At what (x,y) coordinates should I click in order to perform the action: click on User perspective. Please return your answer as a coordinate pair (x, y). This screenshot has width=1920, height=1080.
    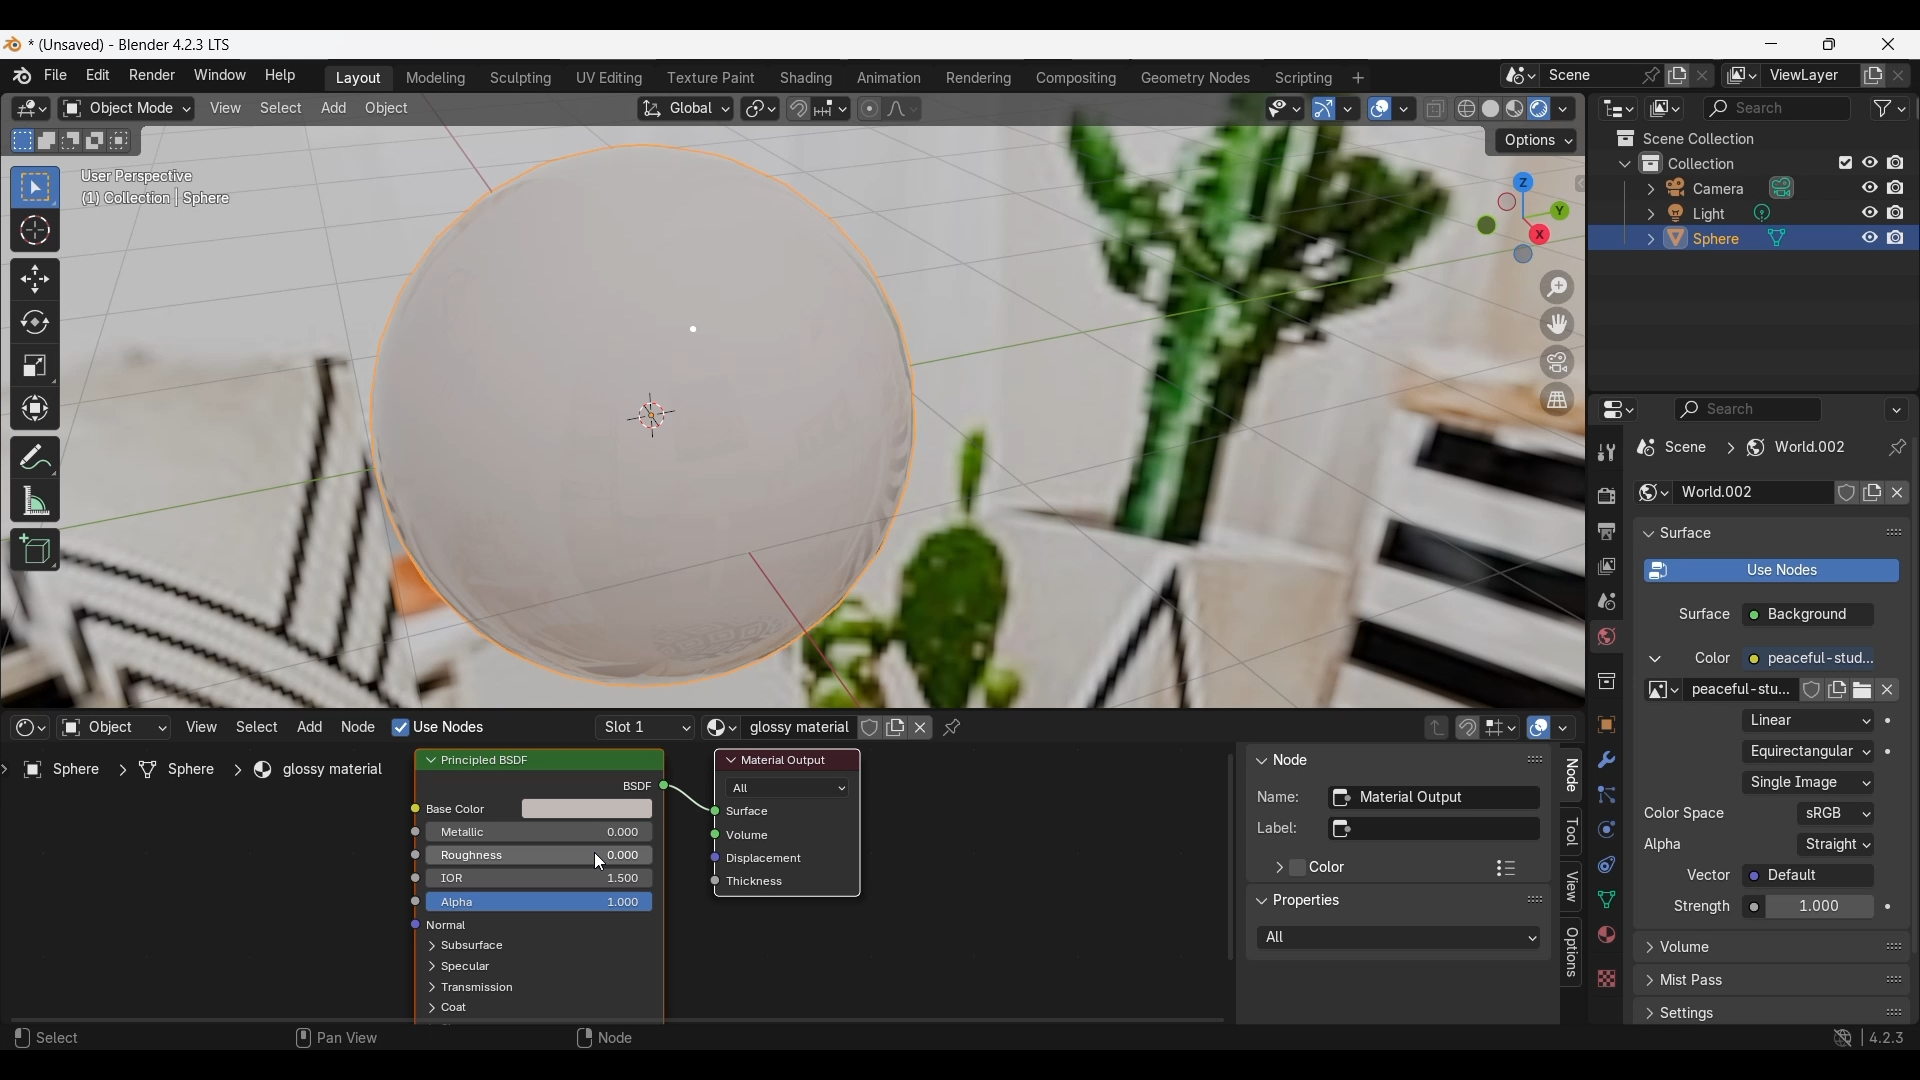
    Looking at the image, I should click on (140, 175).